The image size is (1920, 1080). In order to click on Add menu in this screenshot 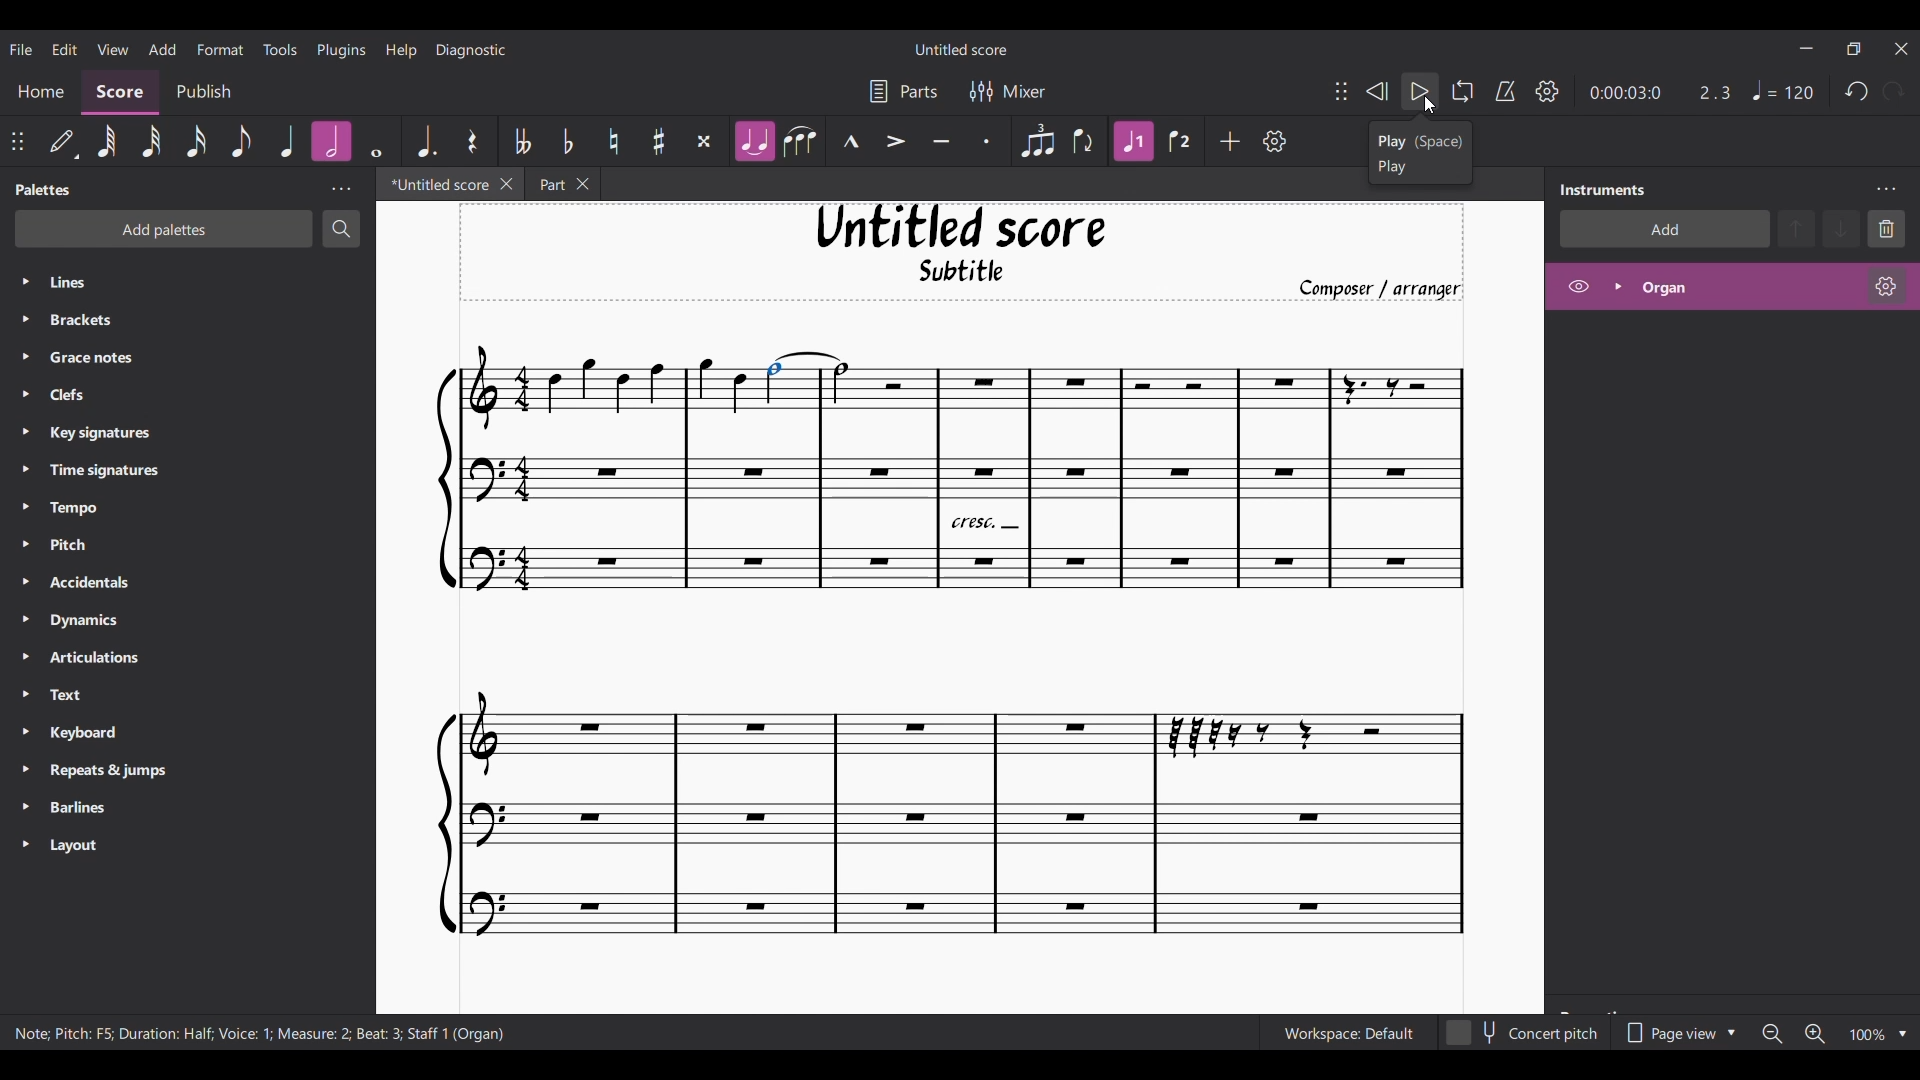, I will do `click(163, 49)`.